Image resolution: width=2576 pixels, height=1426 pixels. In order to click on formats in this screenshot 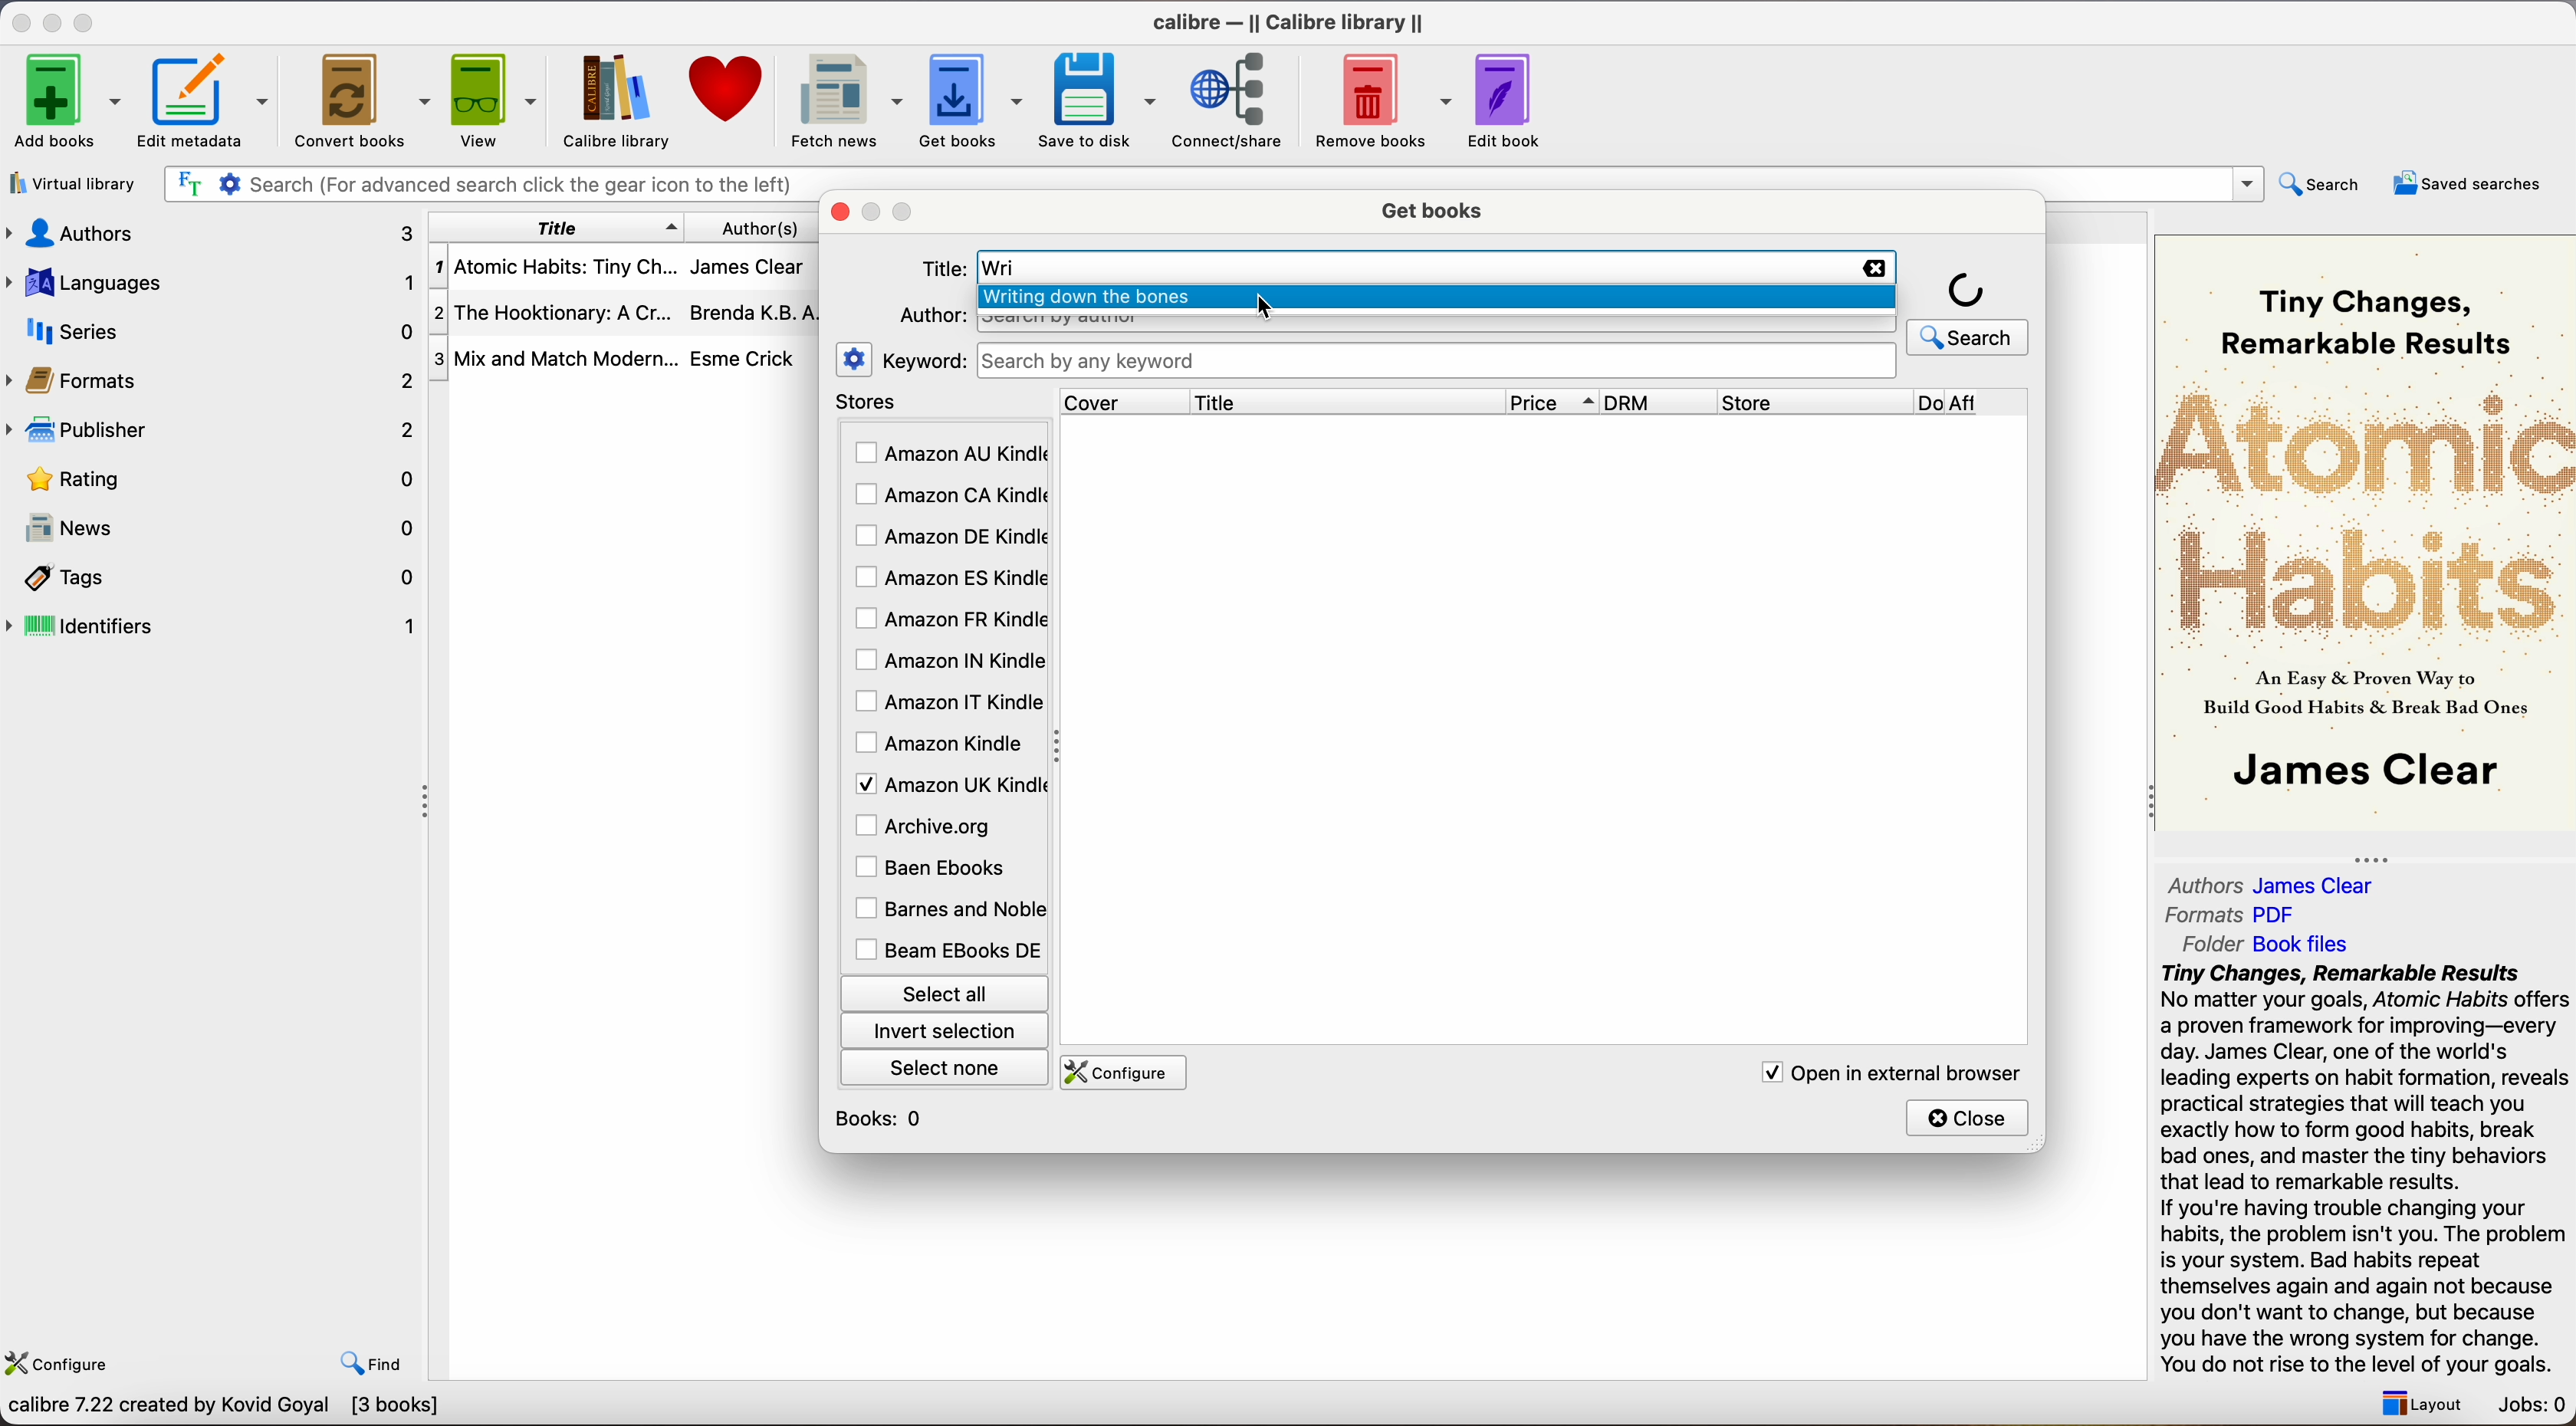, I will do `click(213, 380)`.